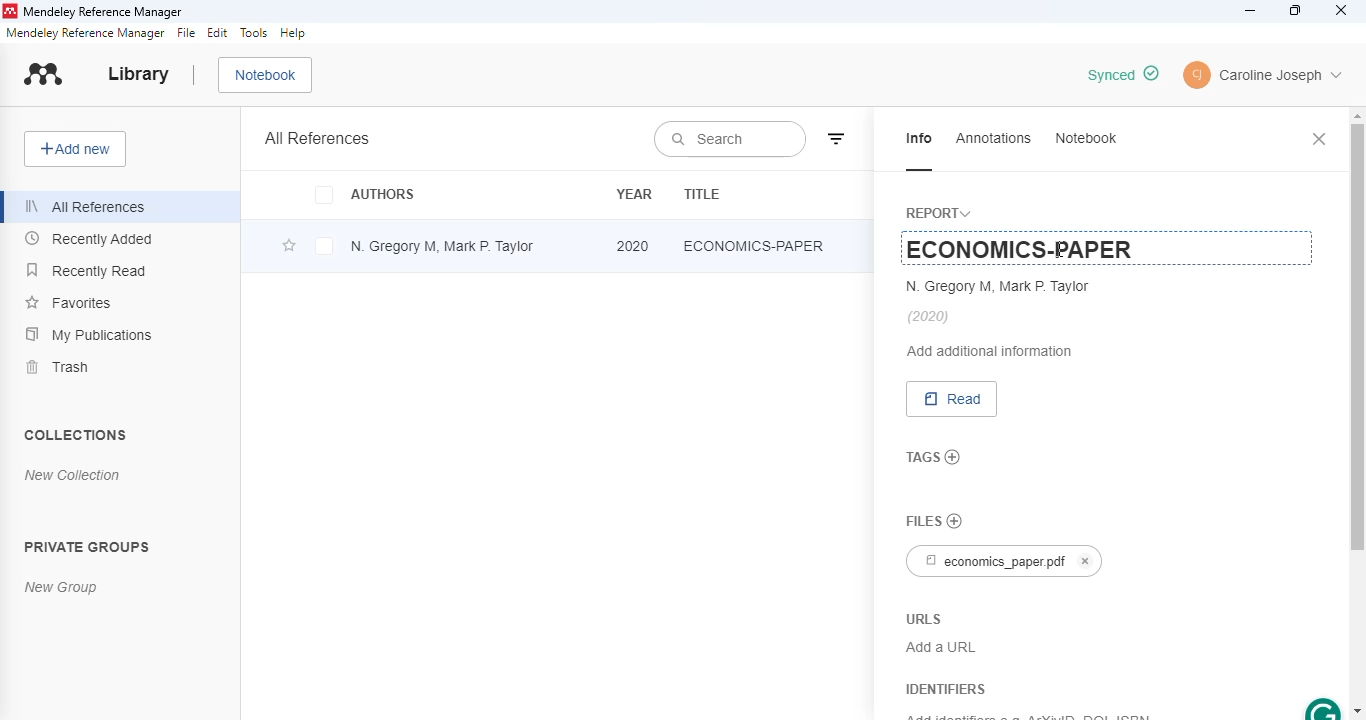  Describe the element at coordinates (941, 646) in the screenshot. I see `Add a URL` at that location.